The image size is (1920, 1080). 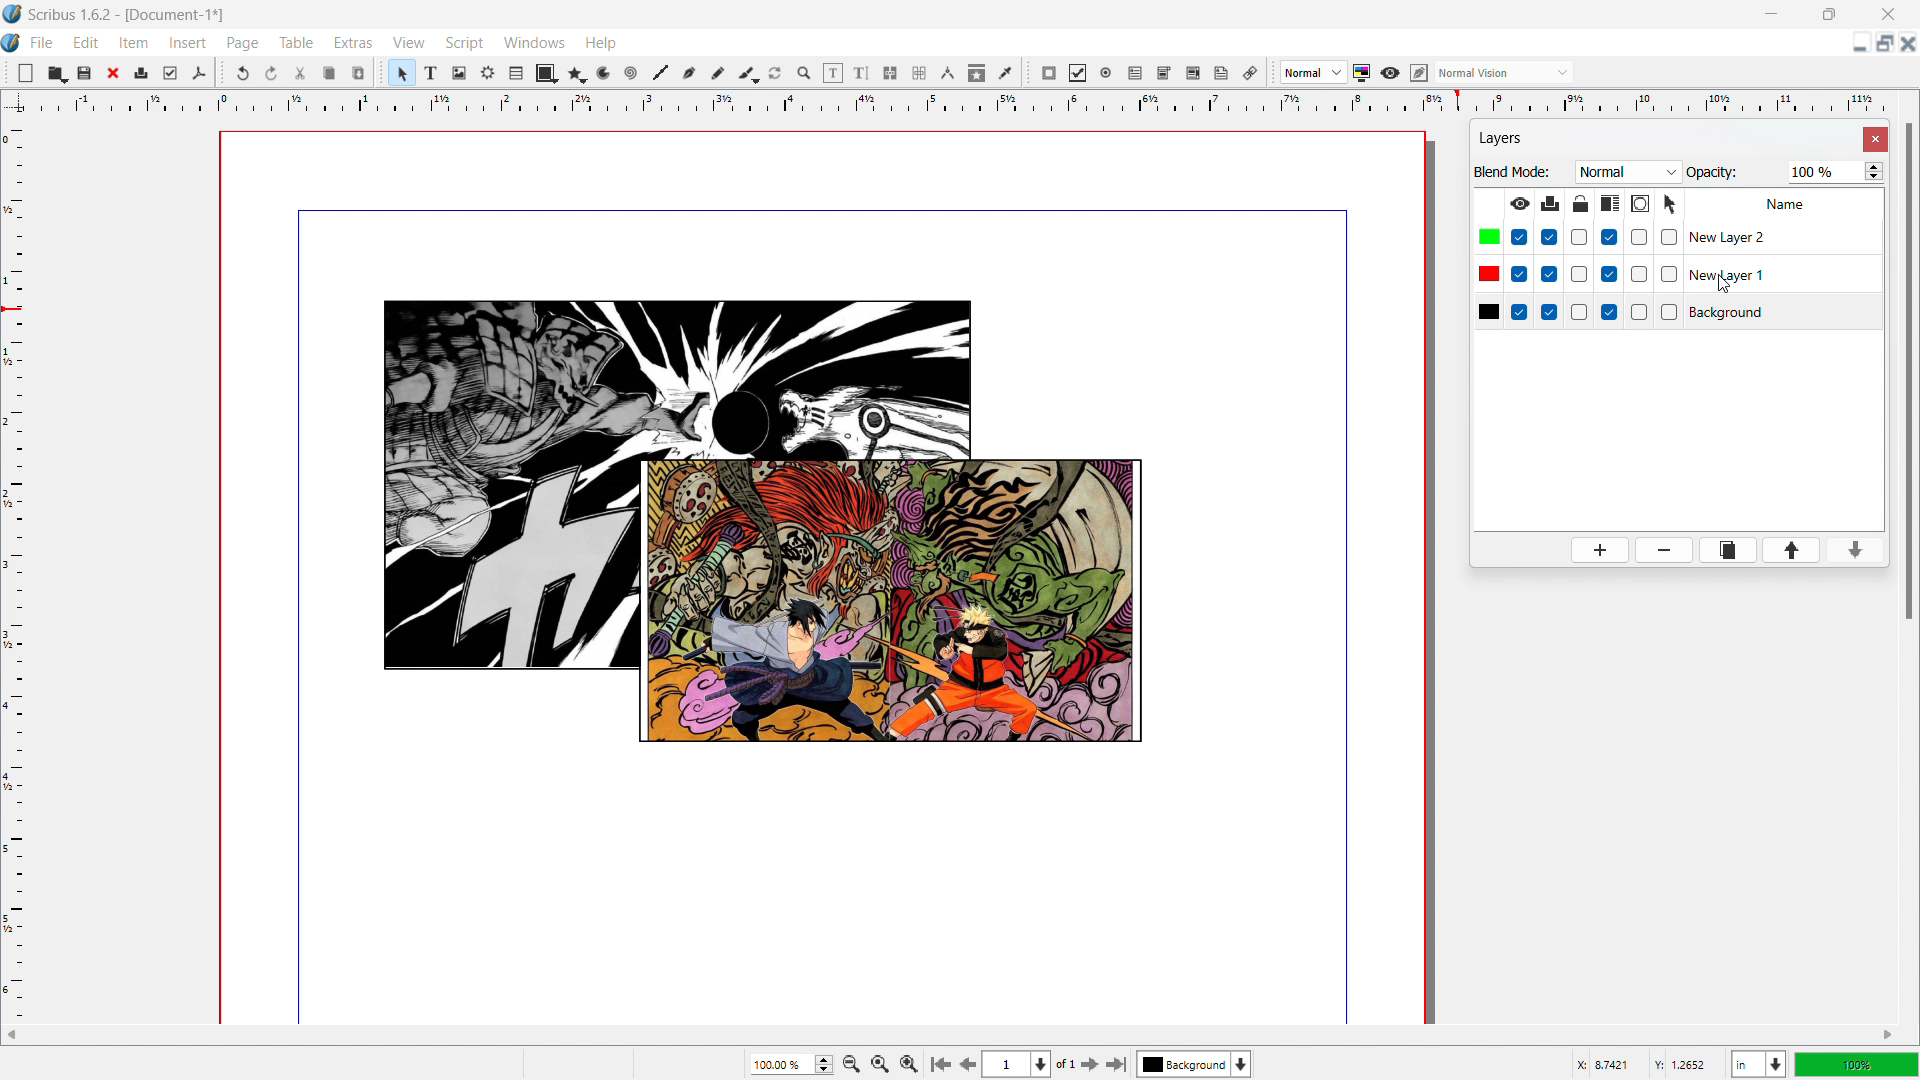 I want to click on logo, so click(x=12, y=14).